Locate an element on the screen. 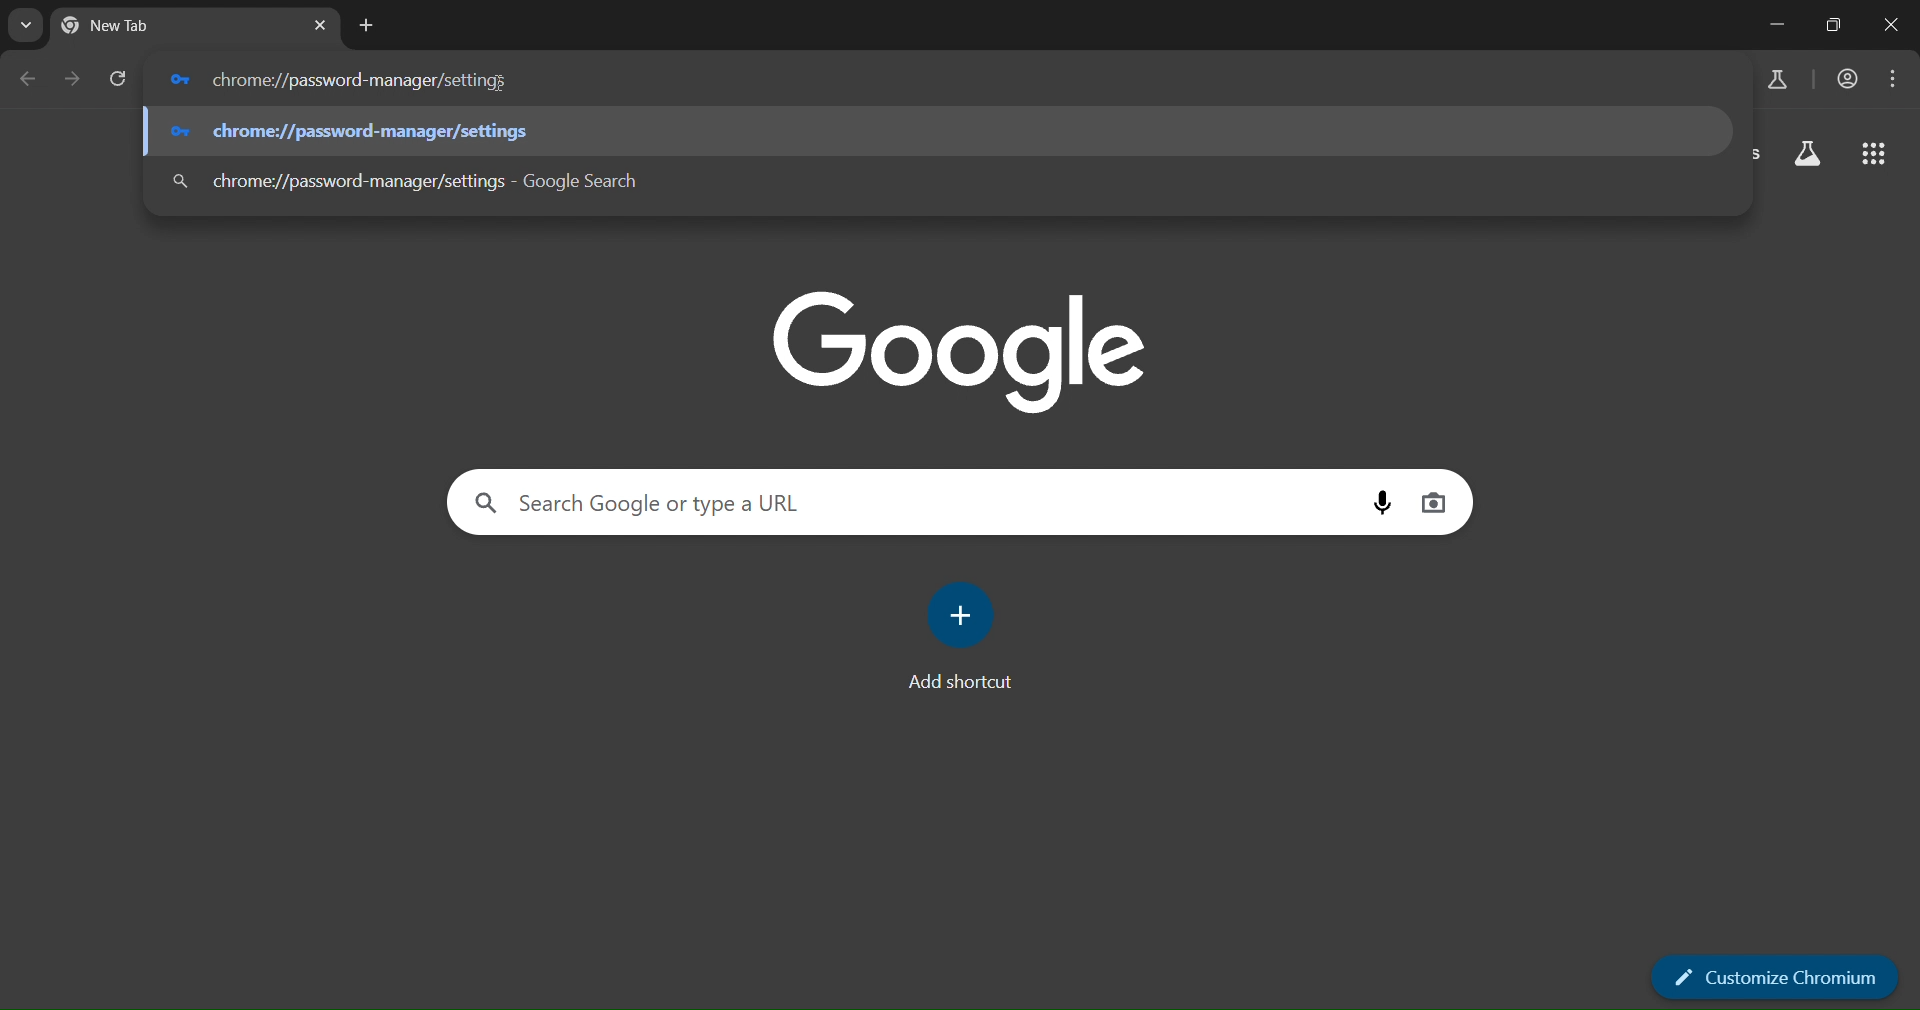 The image size is (1920, 1010). customize chromium is located at coordinates (1776, 982).